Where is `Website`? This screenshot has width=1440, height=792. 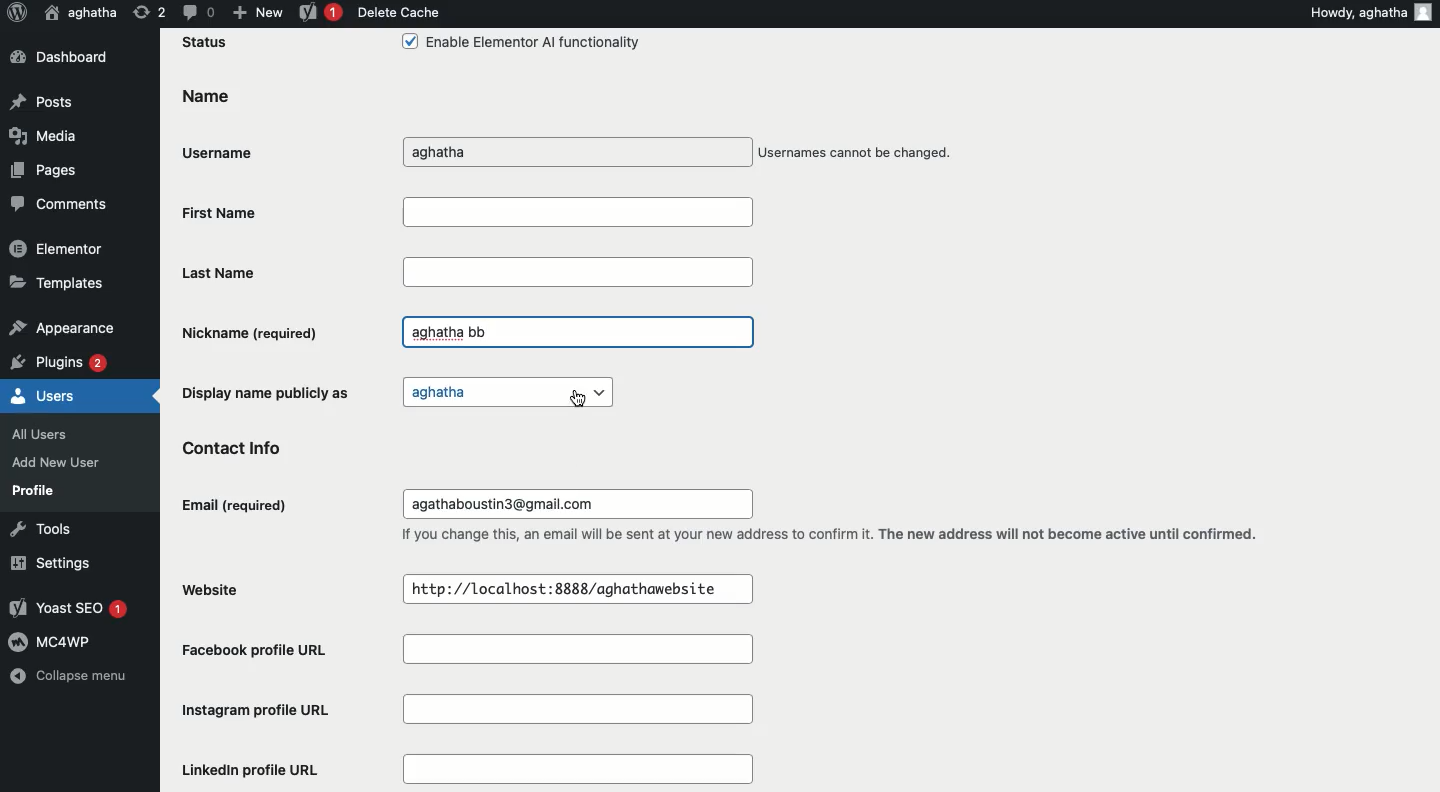
Website is located at coordinates (220, 588).